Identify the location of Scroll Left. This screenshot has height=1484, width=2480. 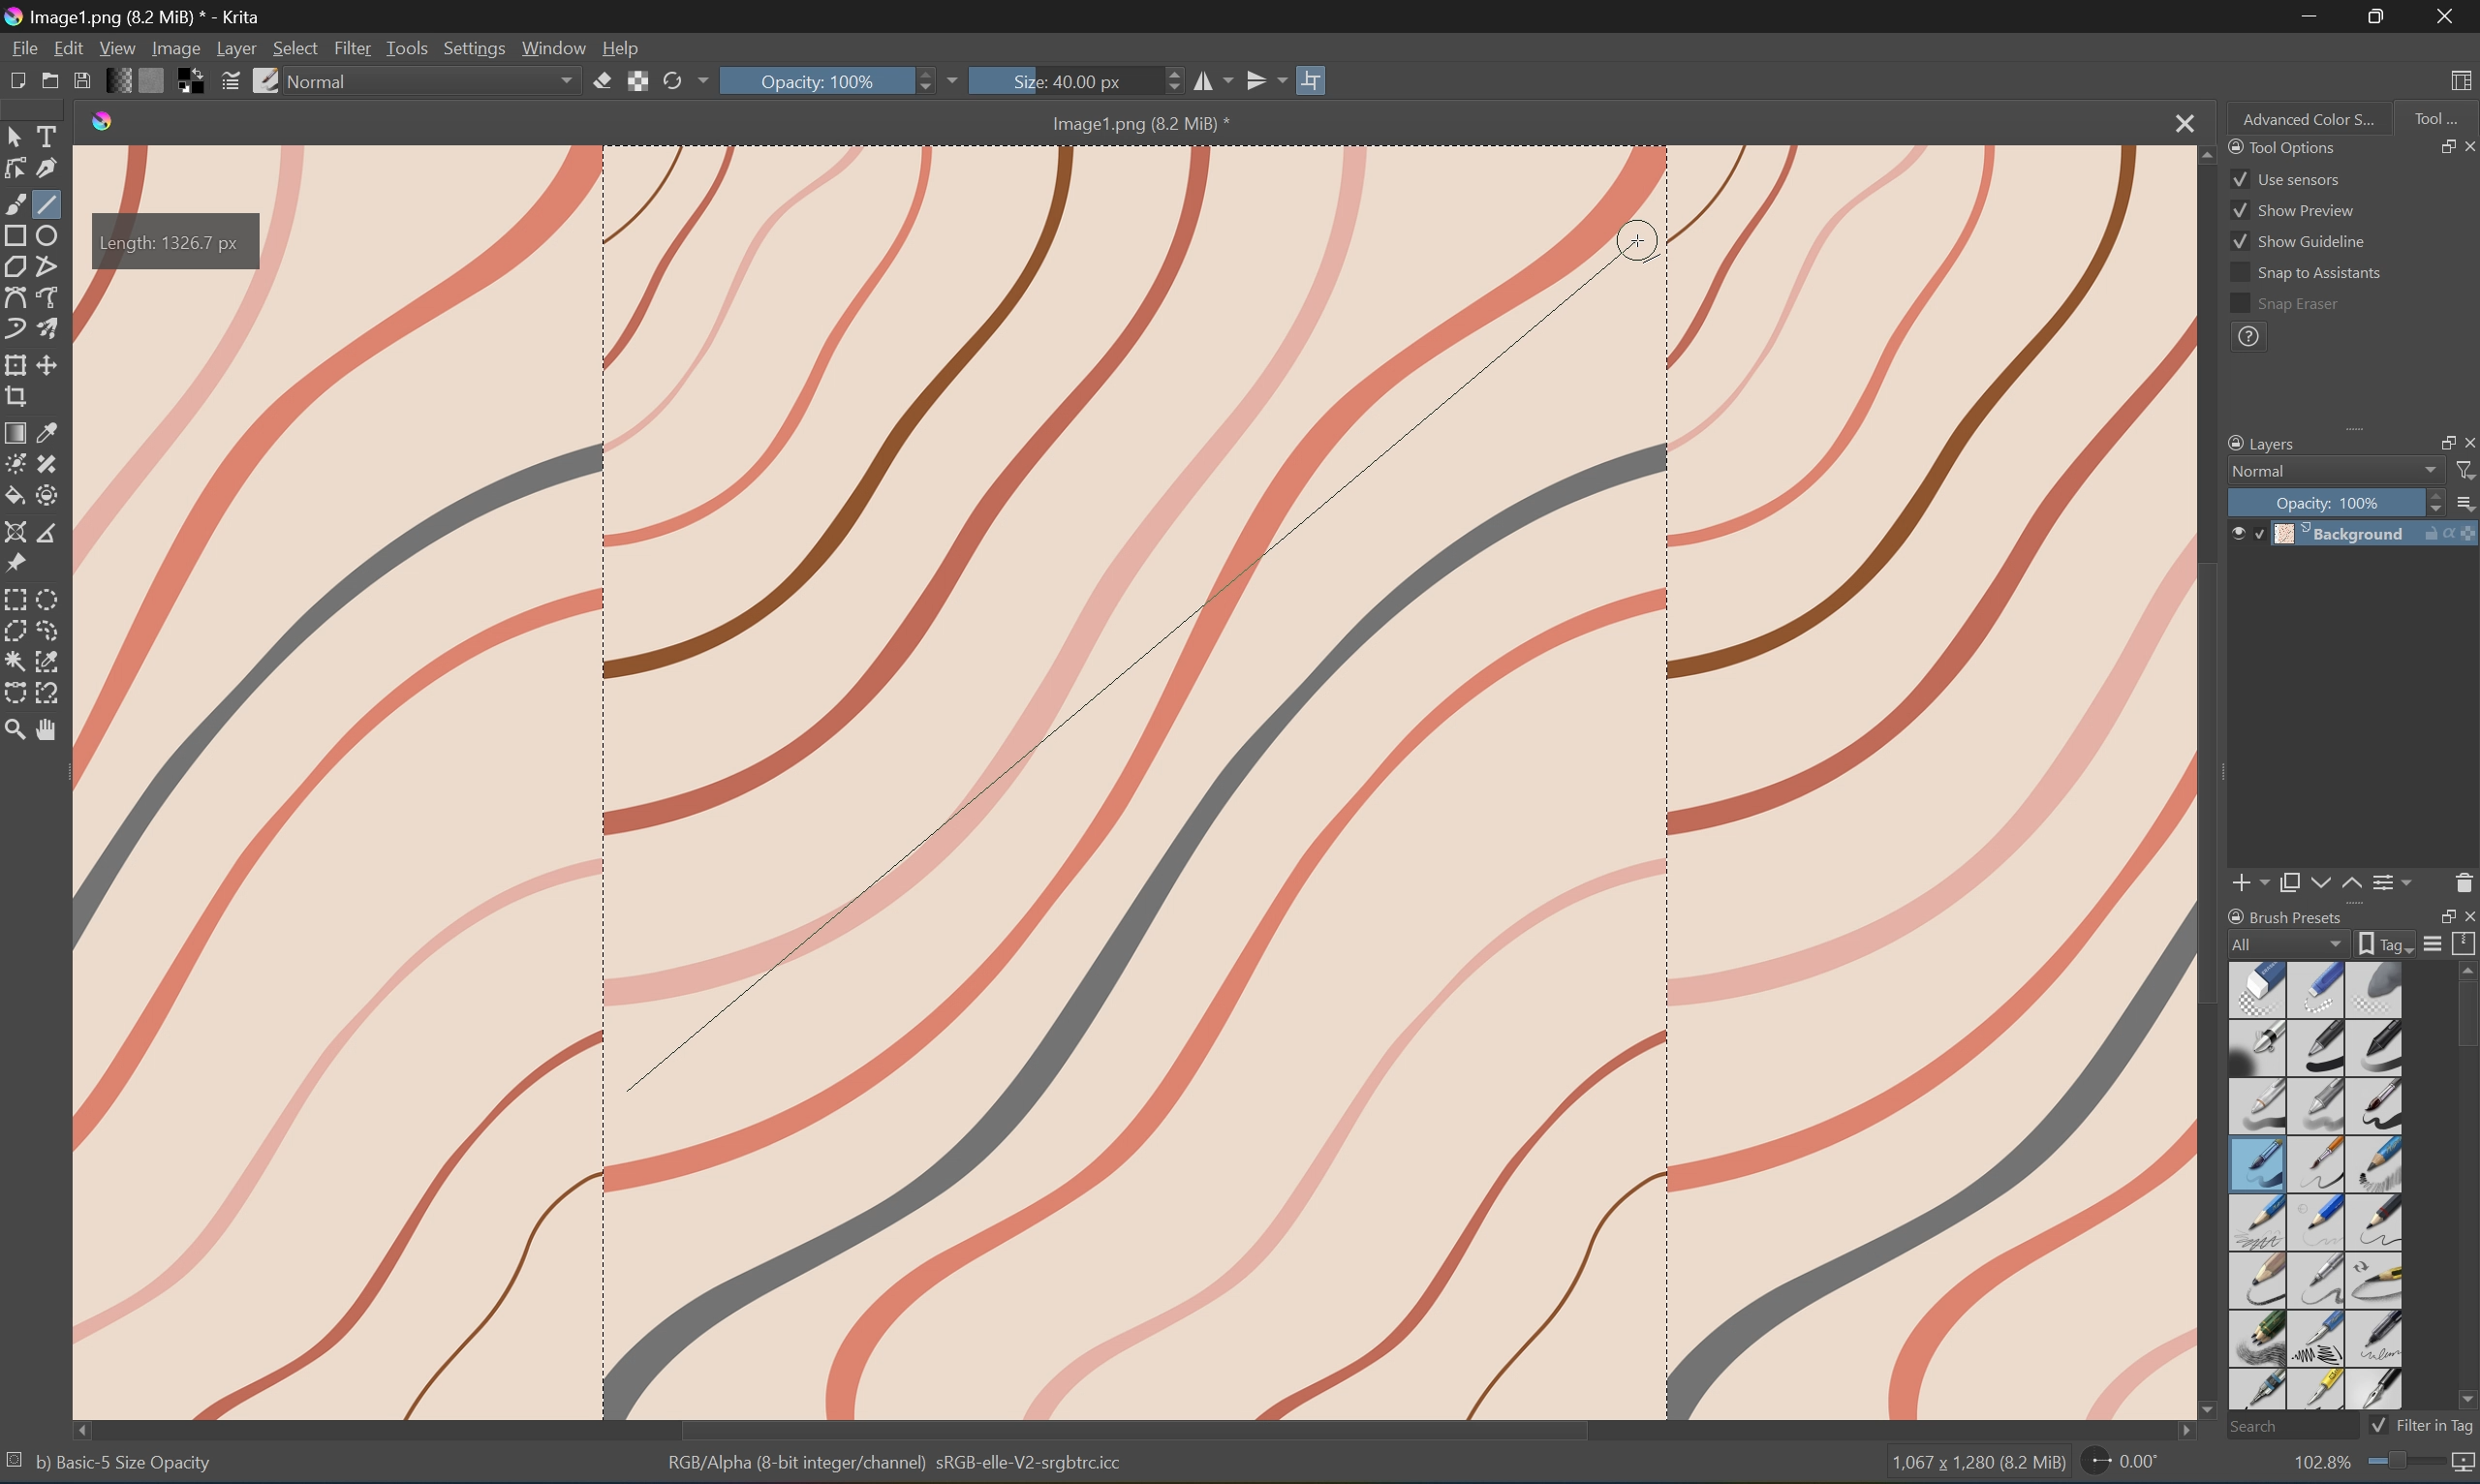
(85, 1427).